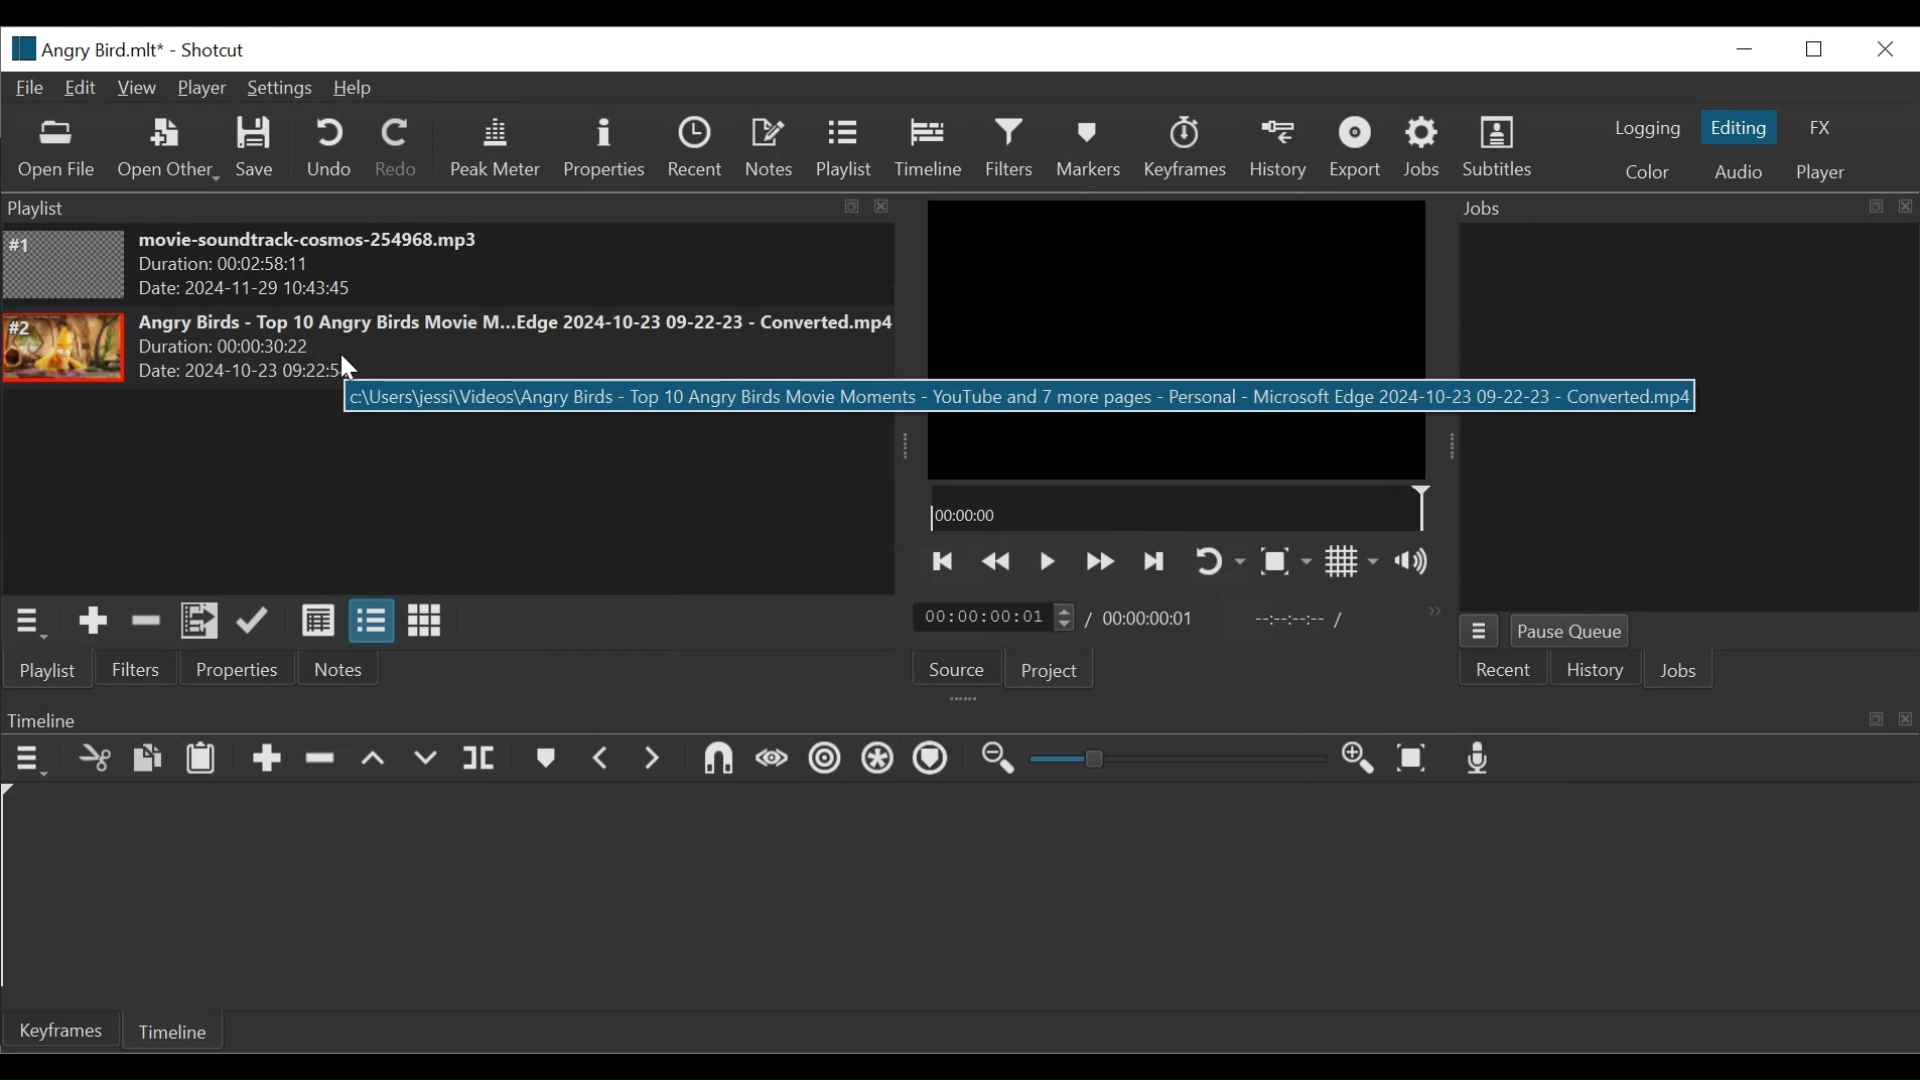 The width and height of the screenshot is (1920, 1080). I want to click on Source, so click(958, 670).